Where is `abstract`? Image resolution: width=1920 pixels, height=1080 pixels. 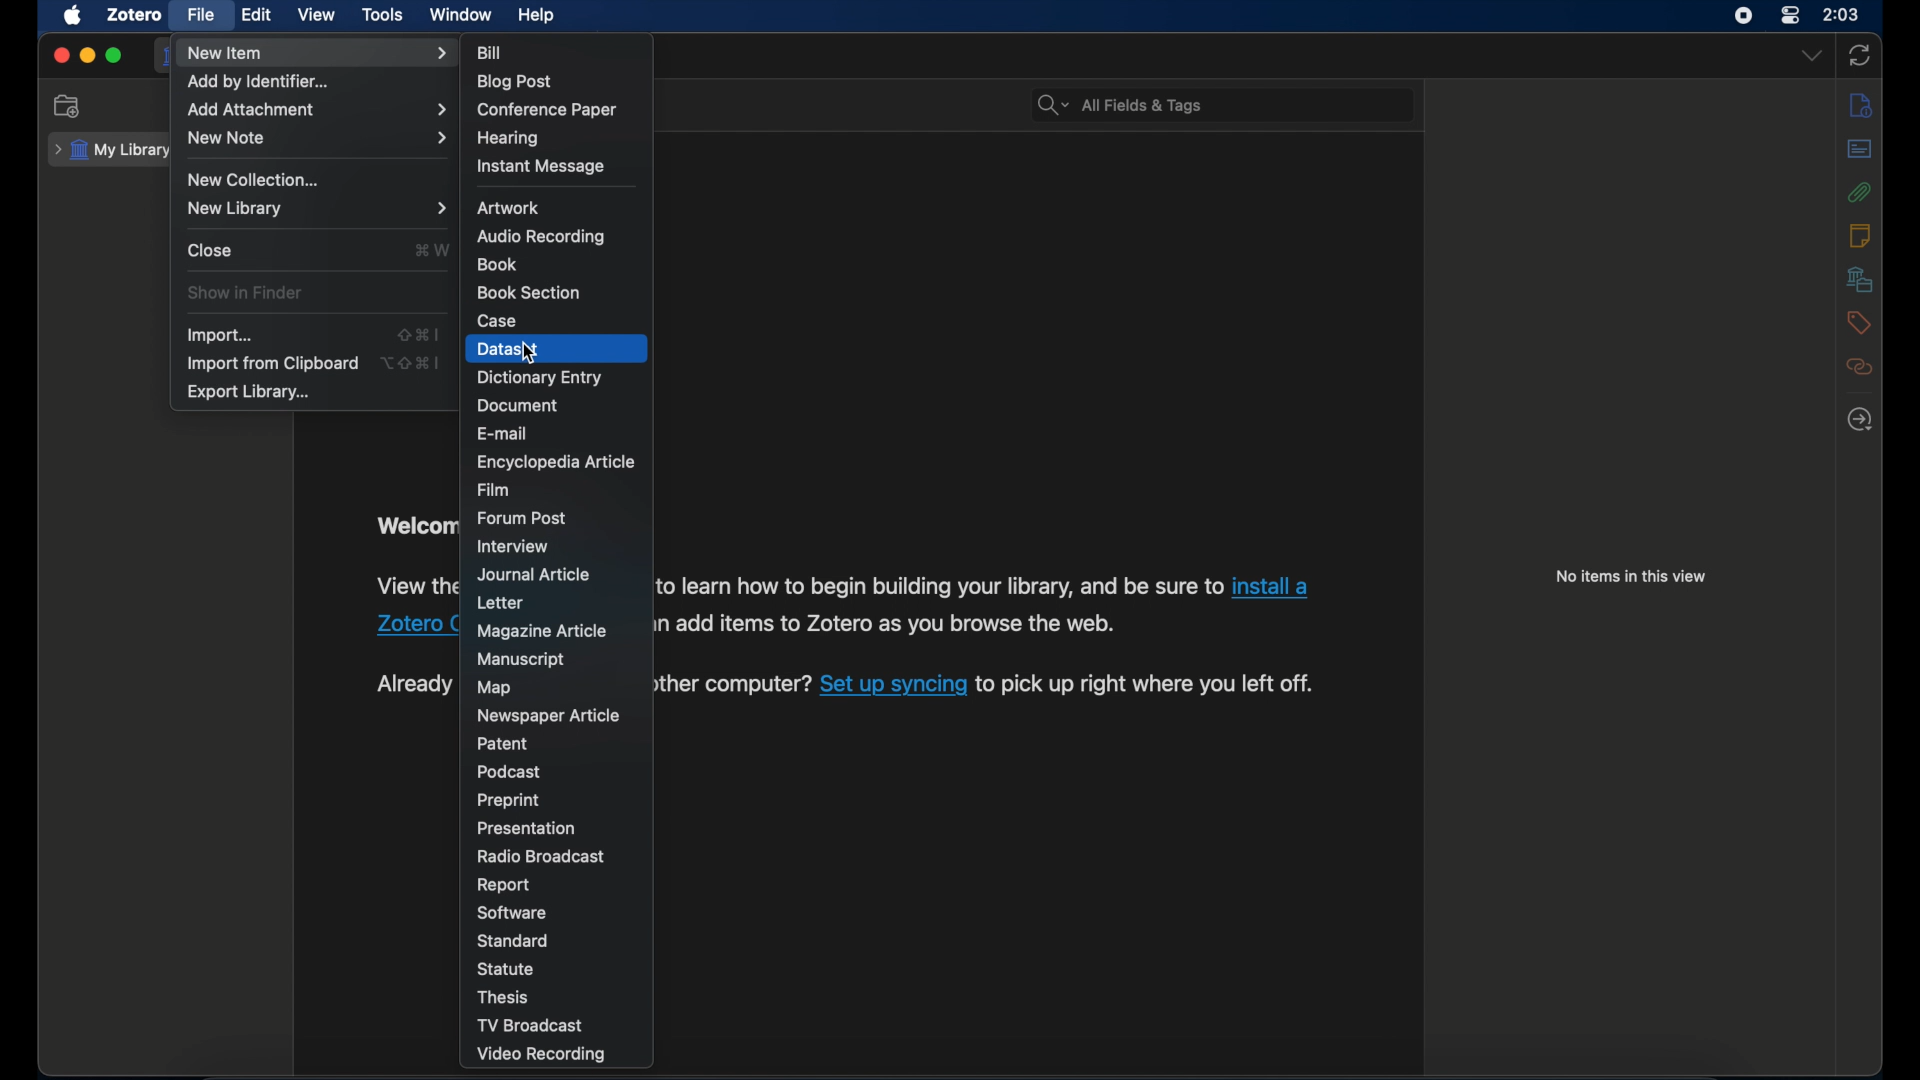 abstract is located at coordinates (1860, 149).